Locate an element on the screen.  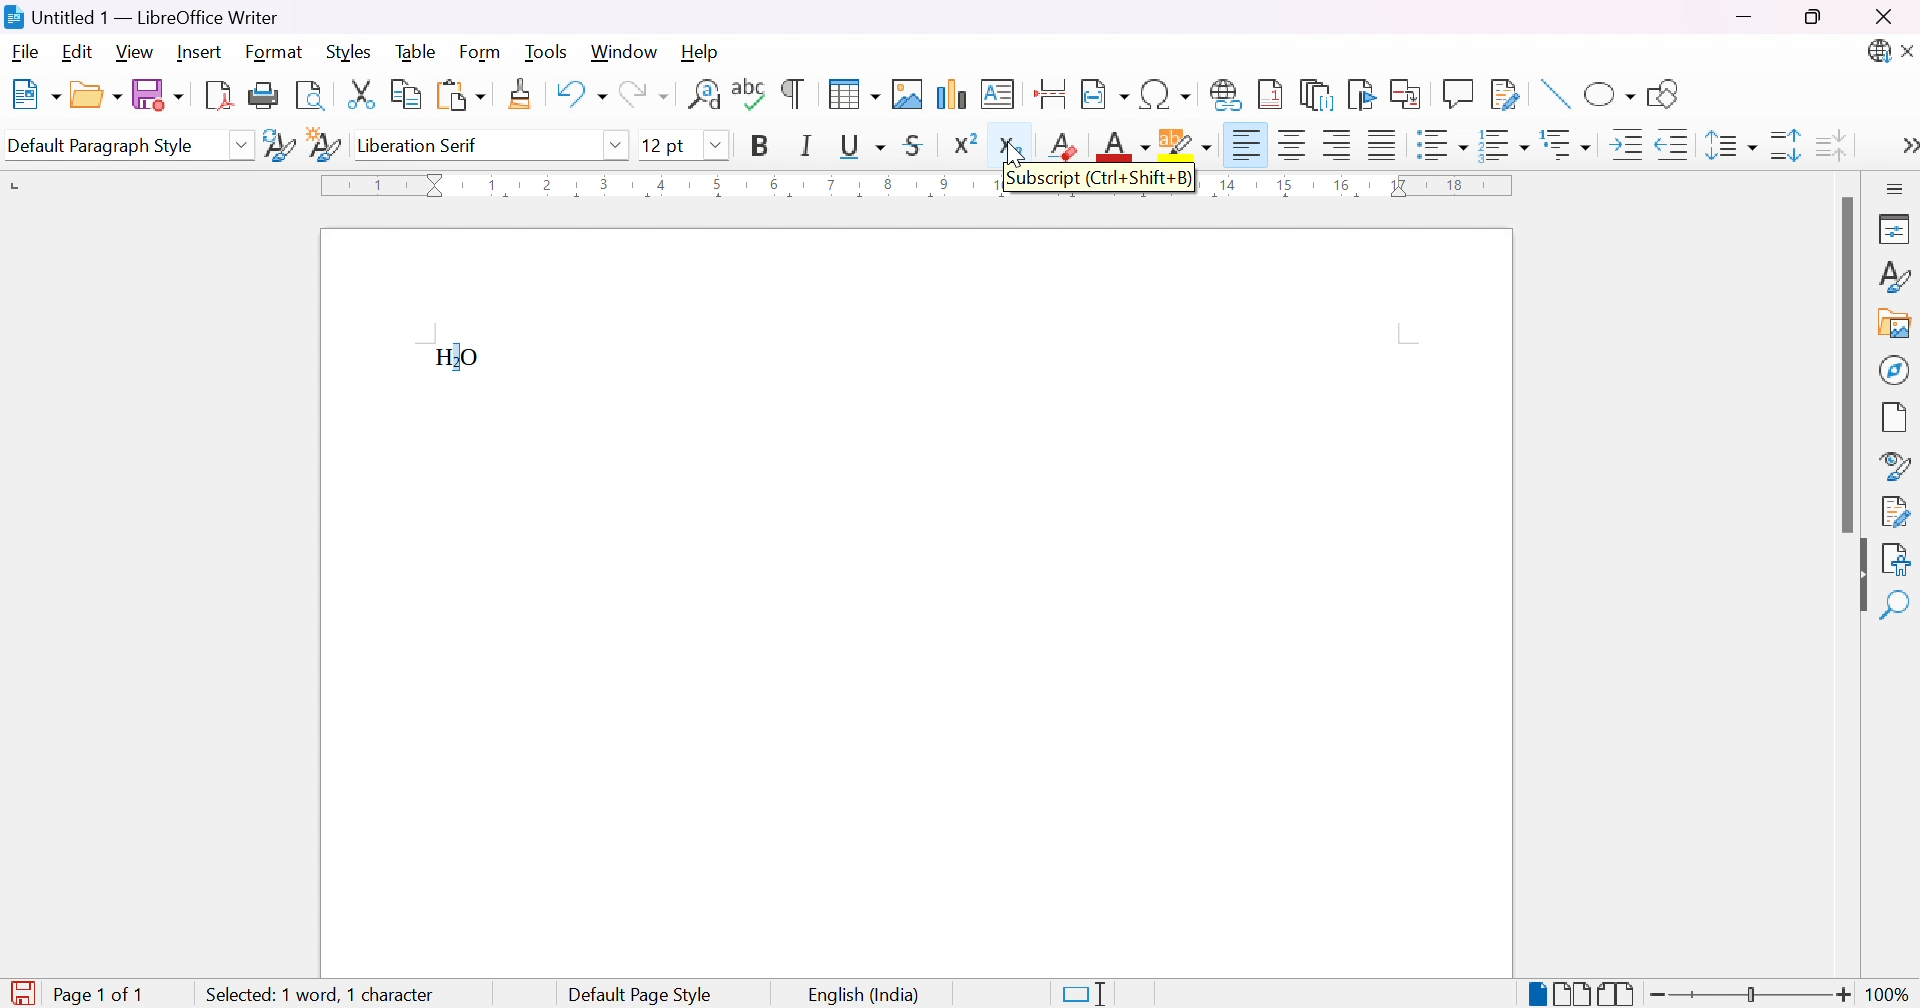
Page is located at coordinates (1896, 420).